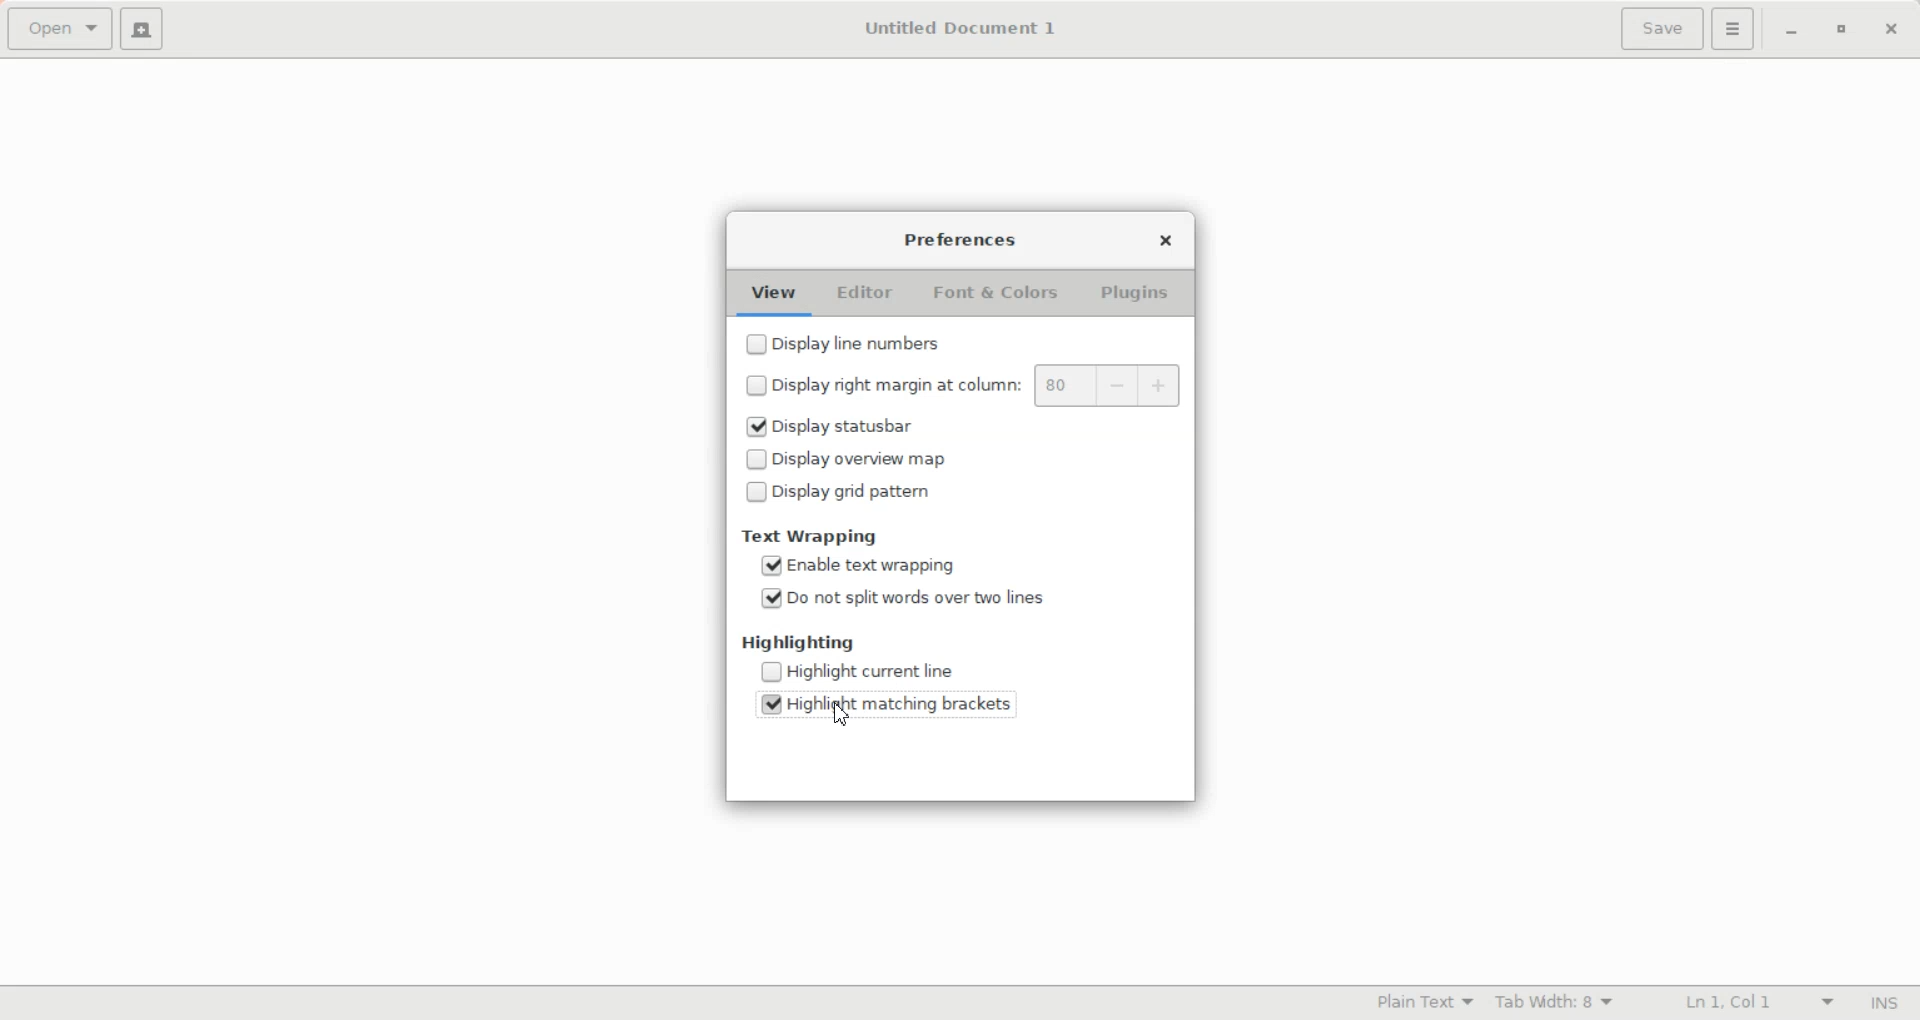  I want to click on Hamburger settings, so click(1733, 29).